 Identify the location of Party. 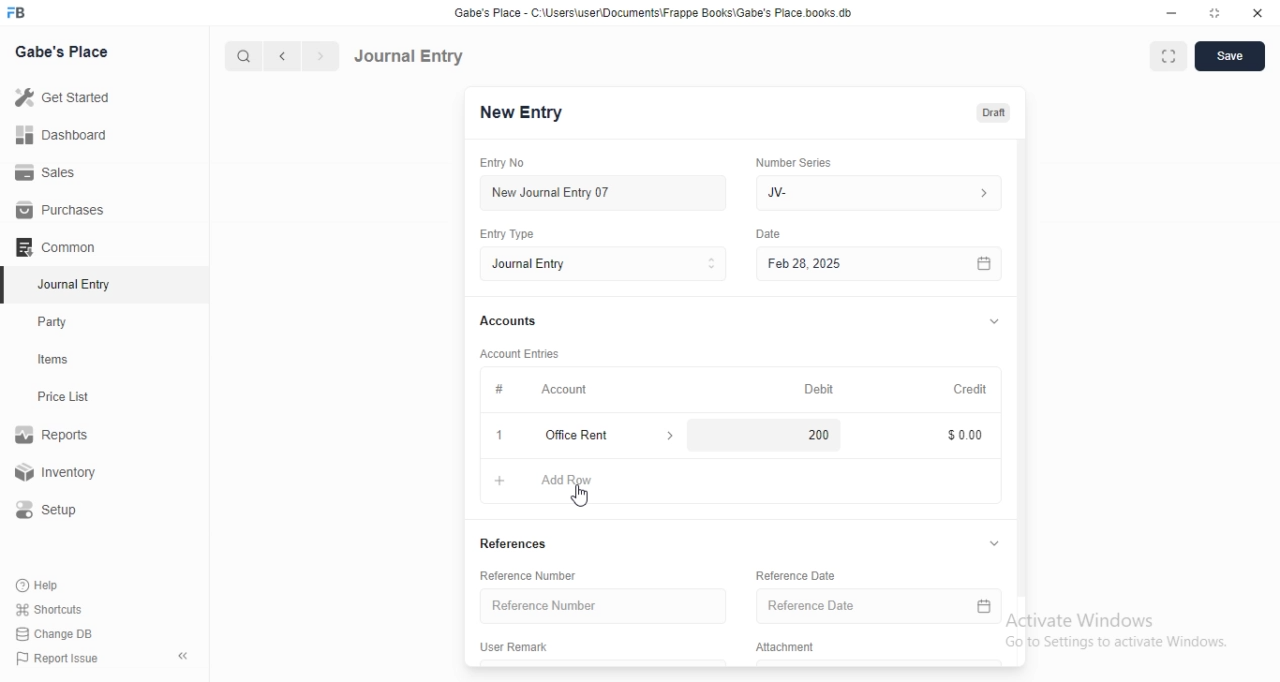
(57, 322).